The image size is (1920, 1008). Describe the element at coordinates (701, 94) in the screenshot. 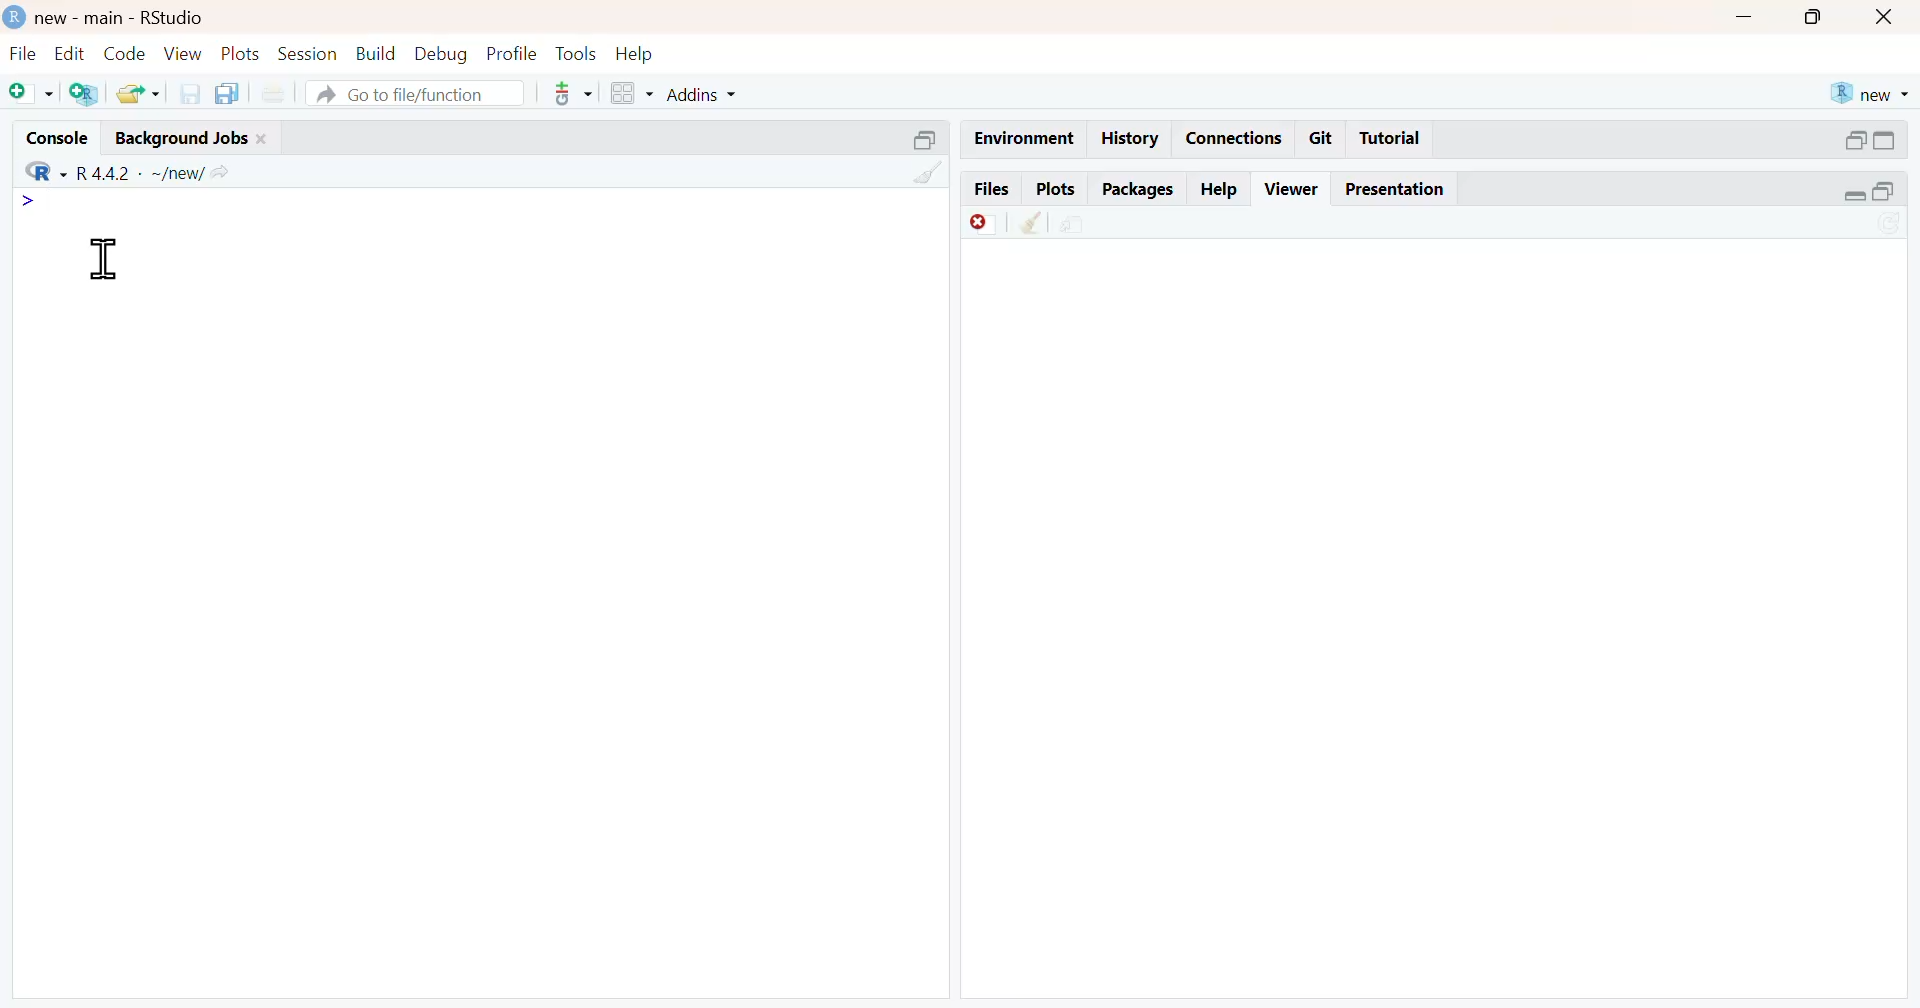

I see `Addins` at that location.